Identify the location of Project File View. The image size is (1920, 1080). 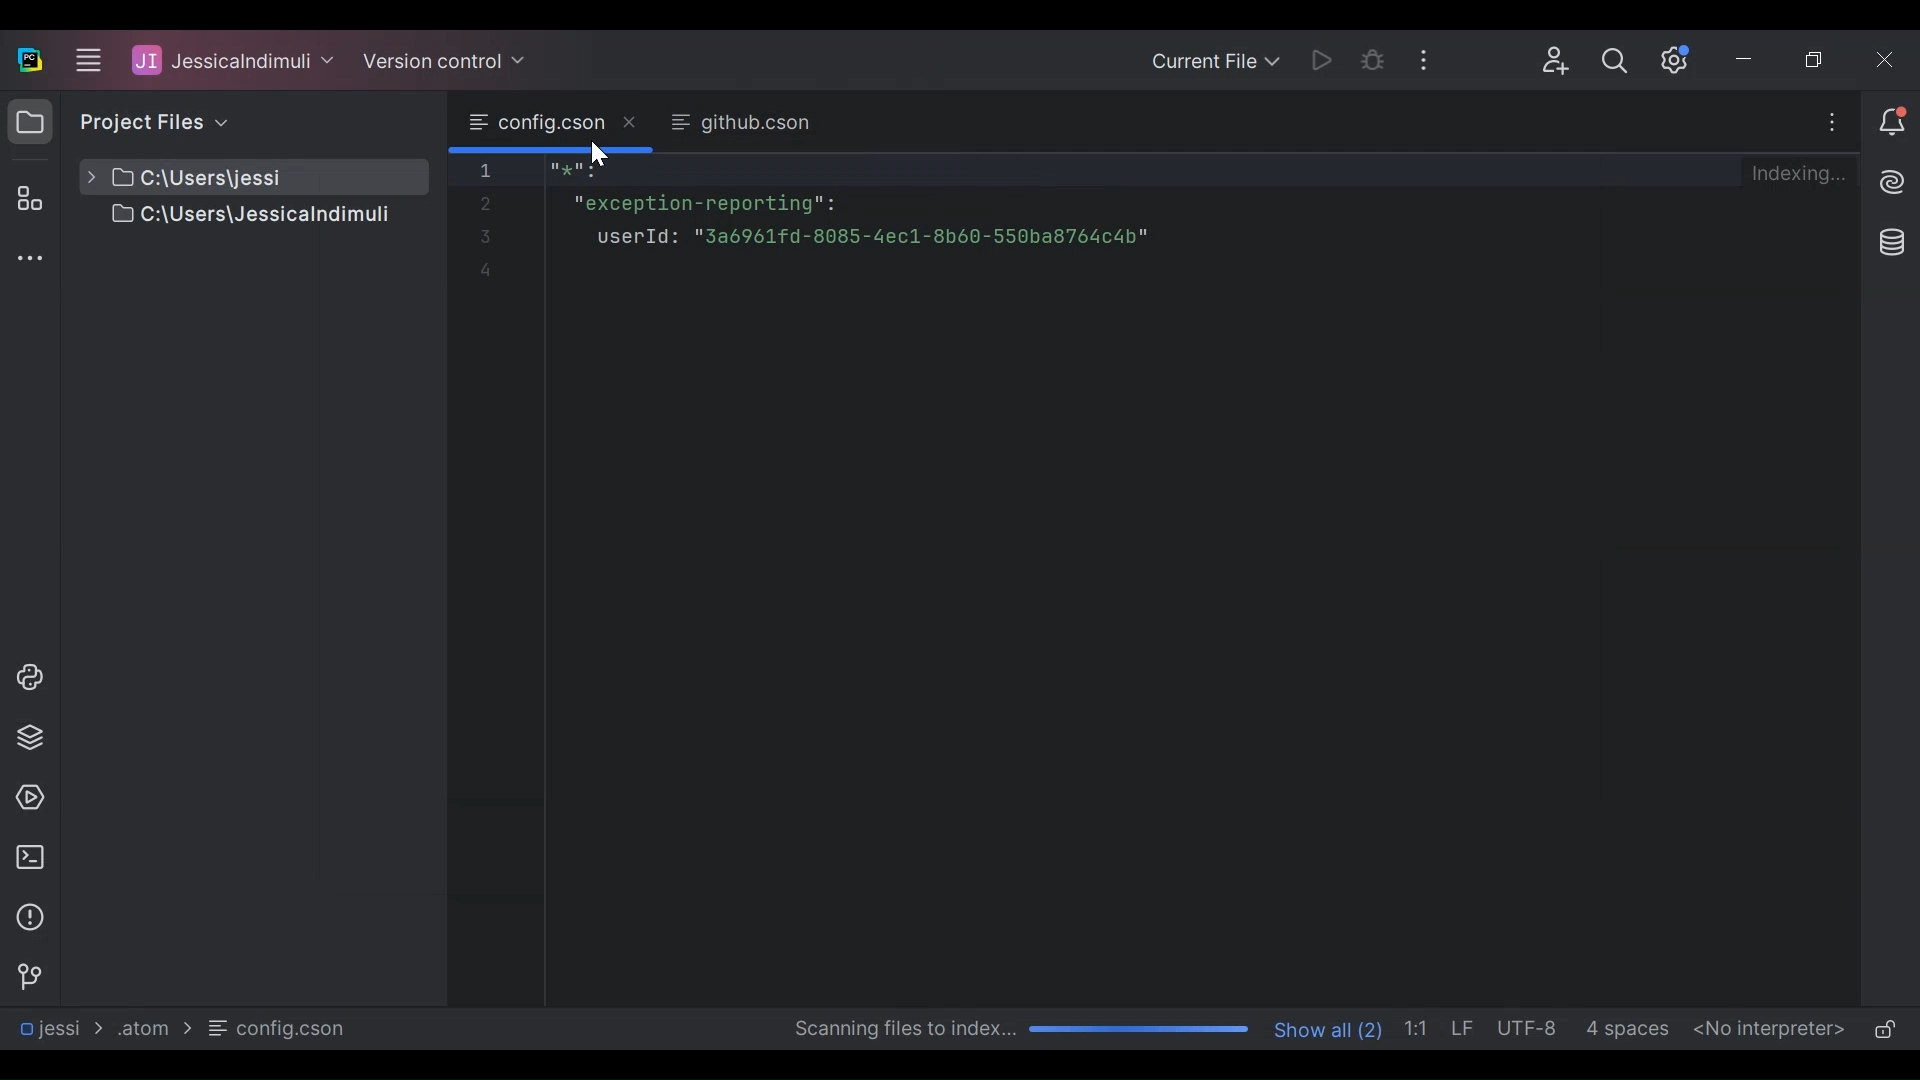
(151, 121).